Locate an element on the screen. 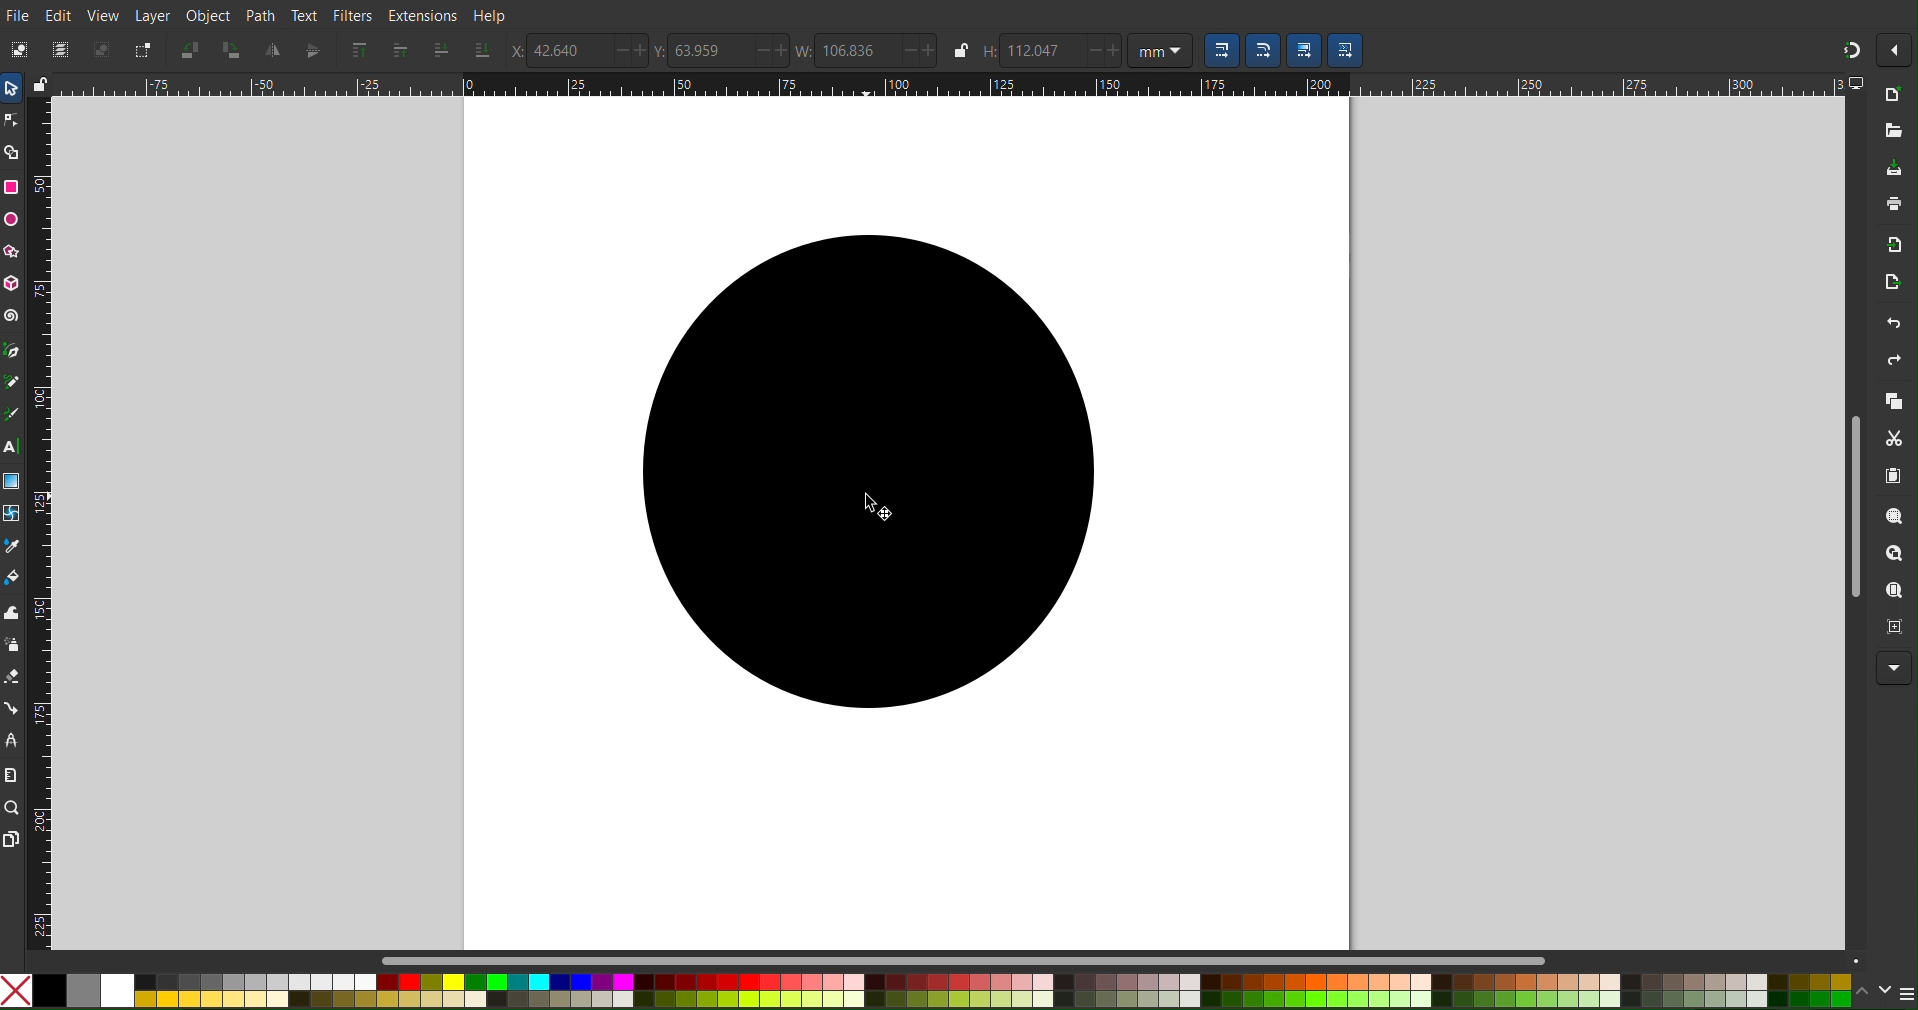  Shape Builder Tool is located at coordinates (12, 150).